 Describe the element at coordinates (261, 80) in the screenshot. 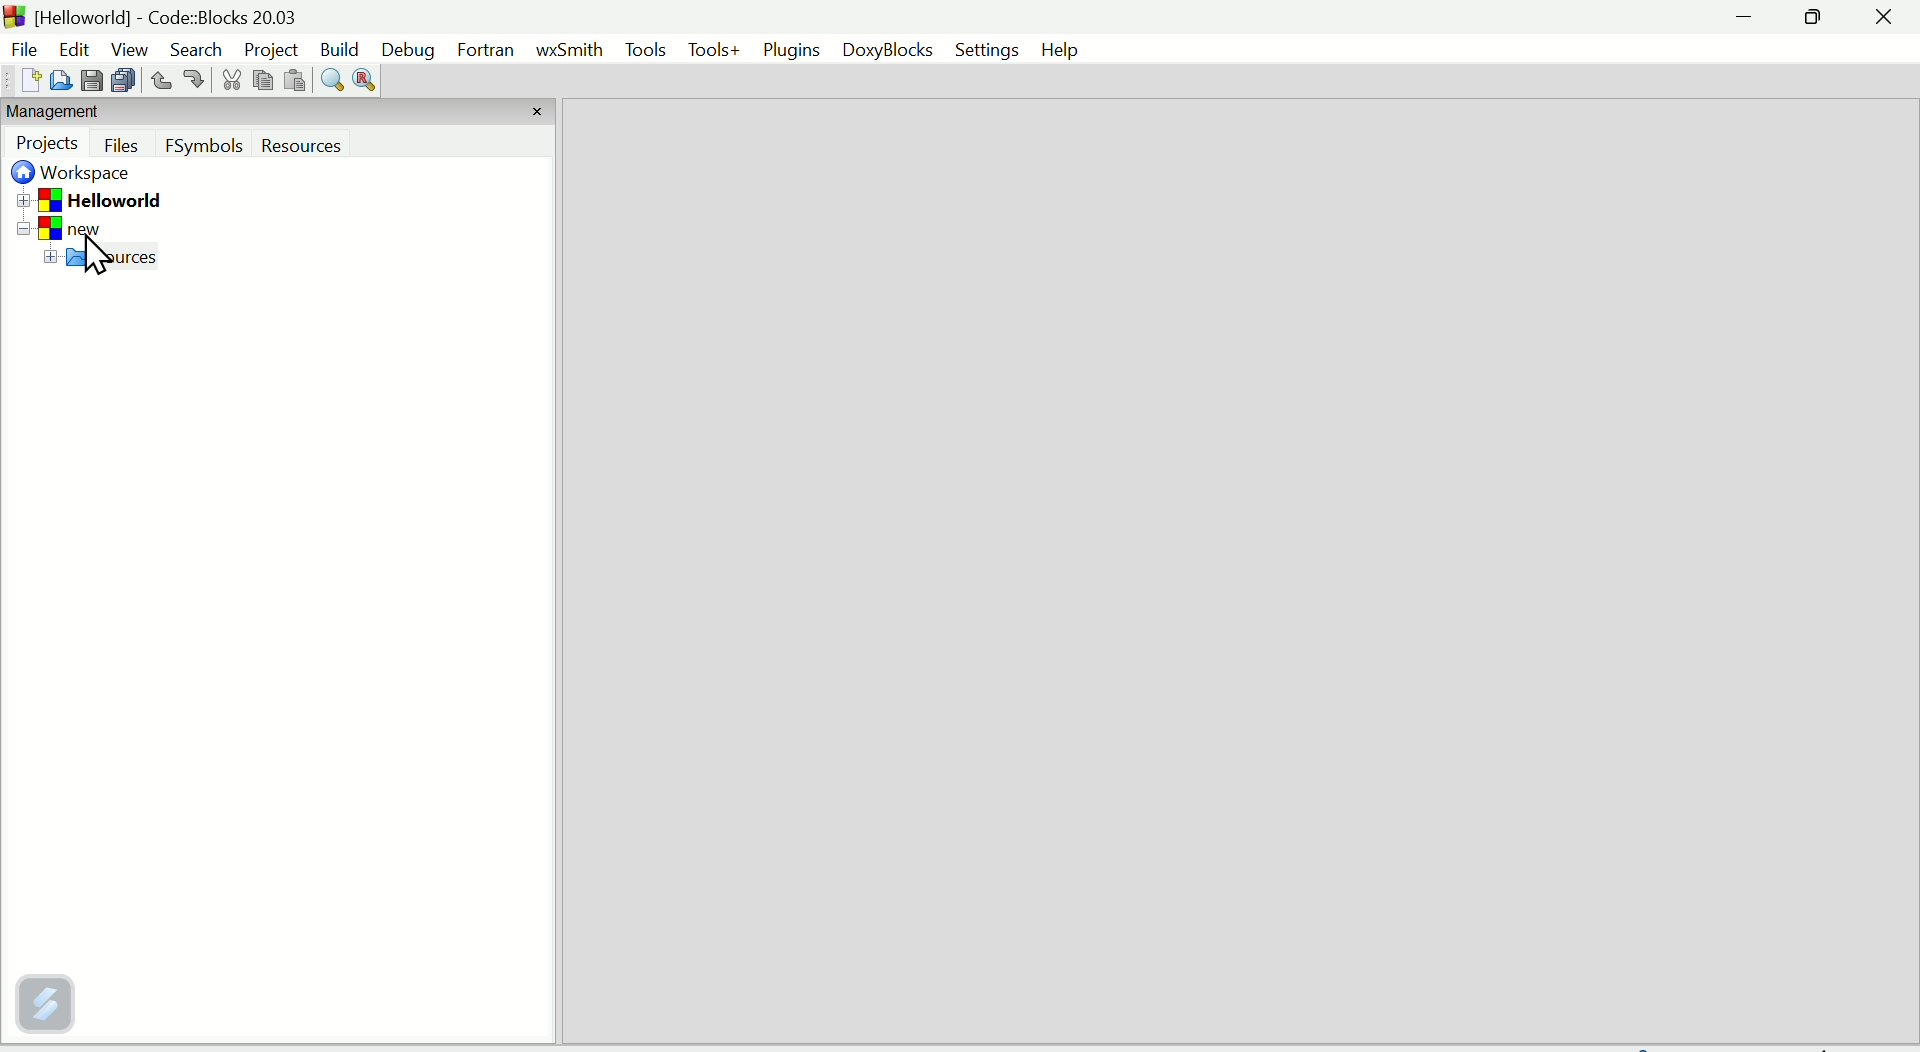

I see `Copy` at that location.